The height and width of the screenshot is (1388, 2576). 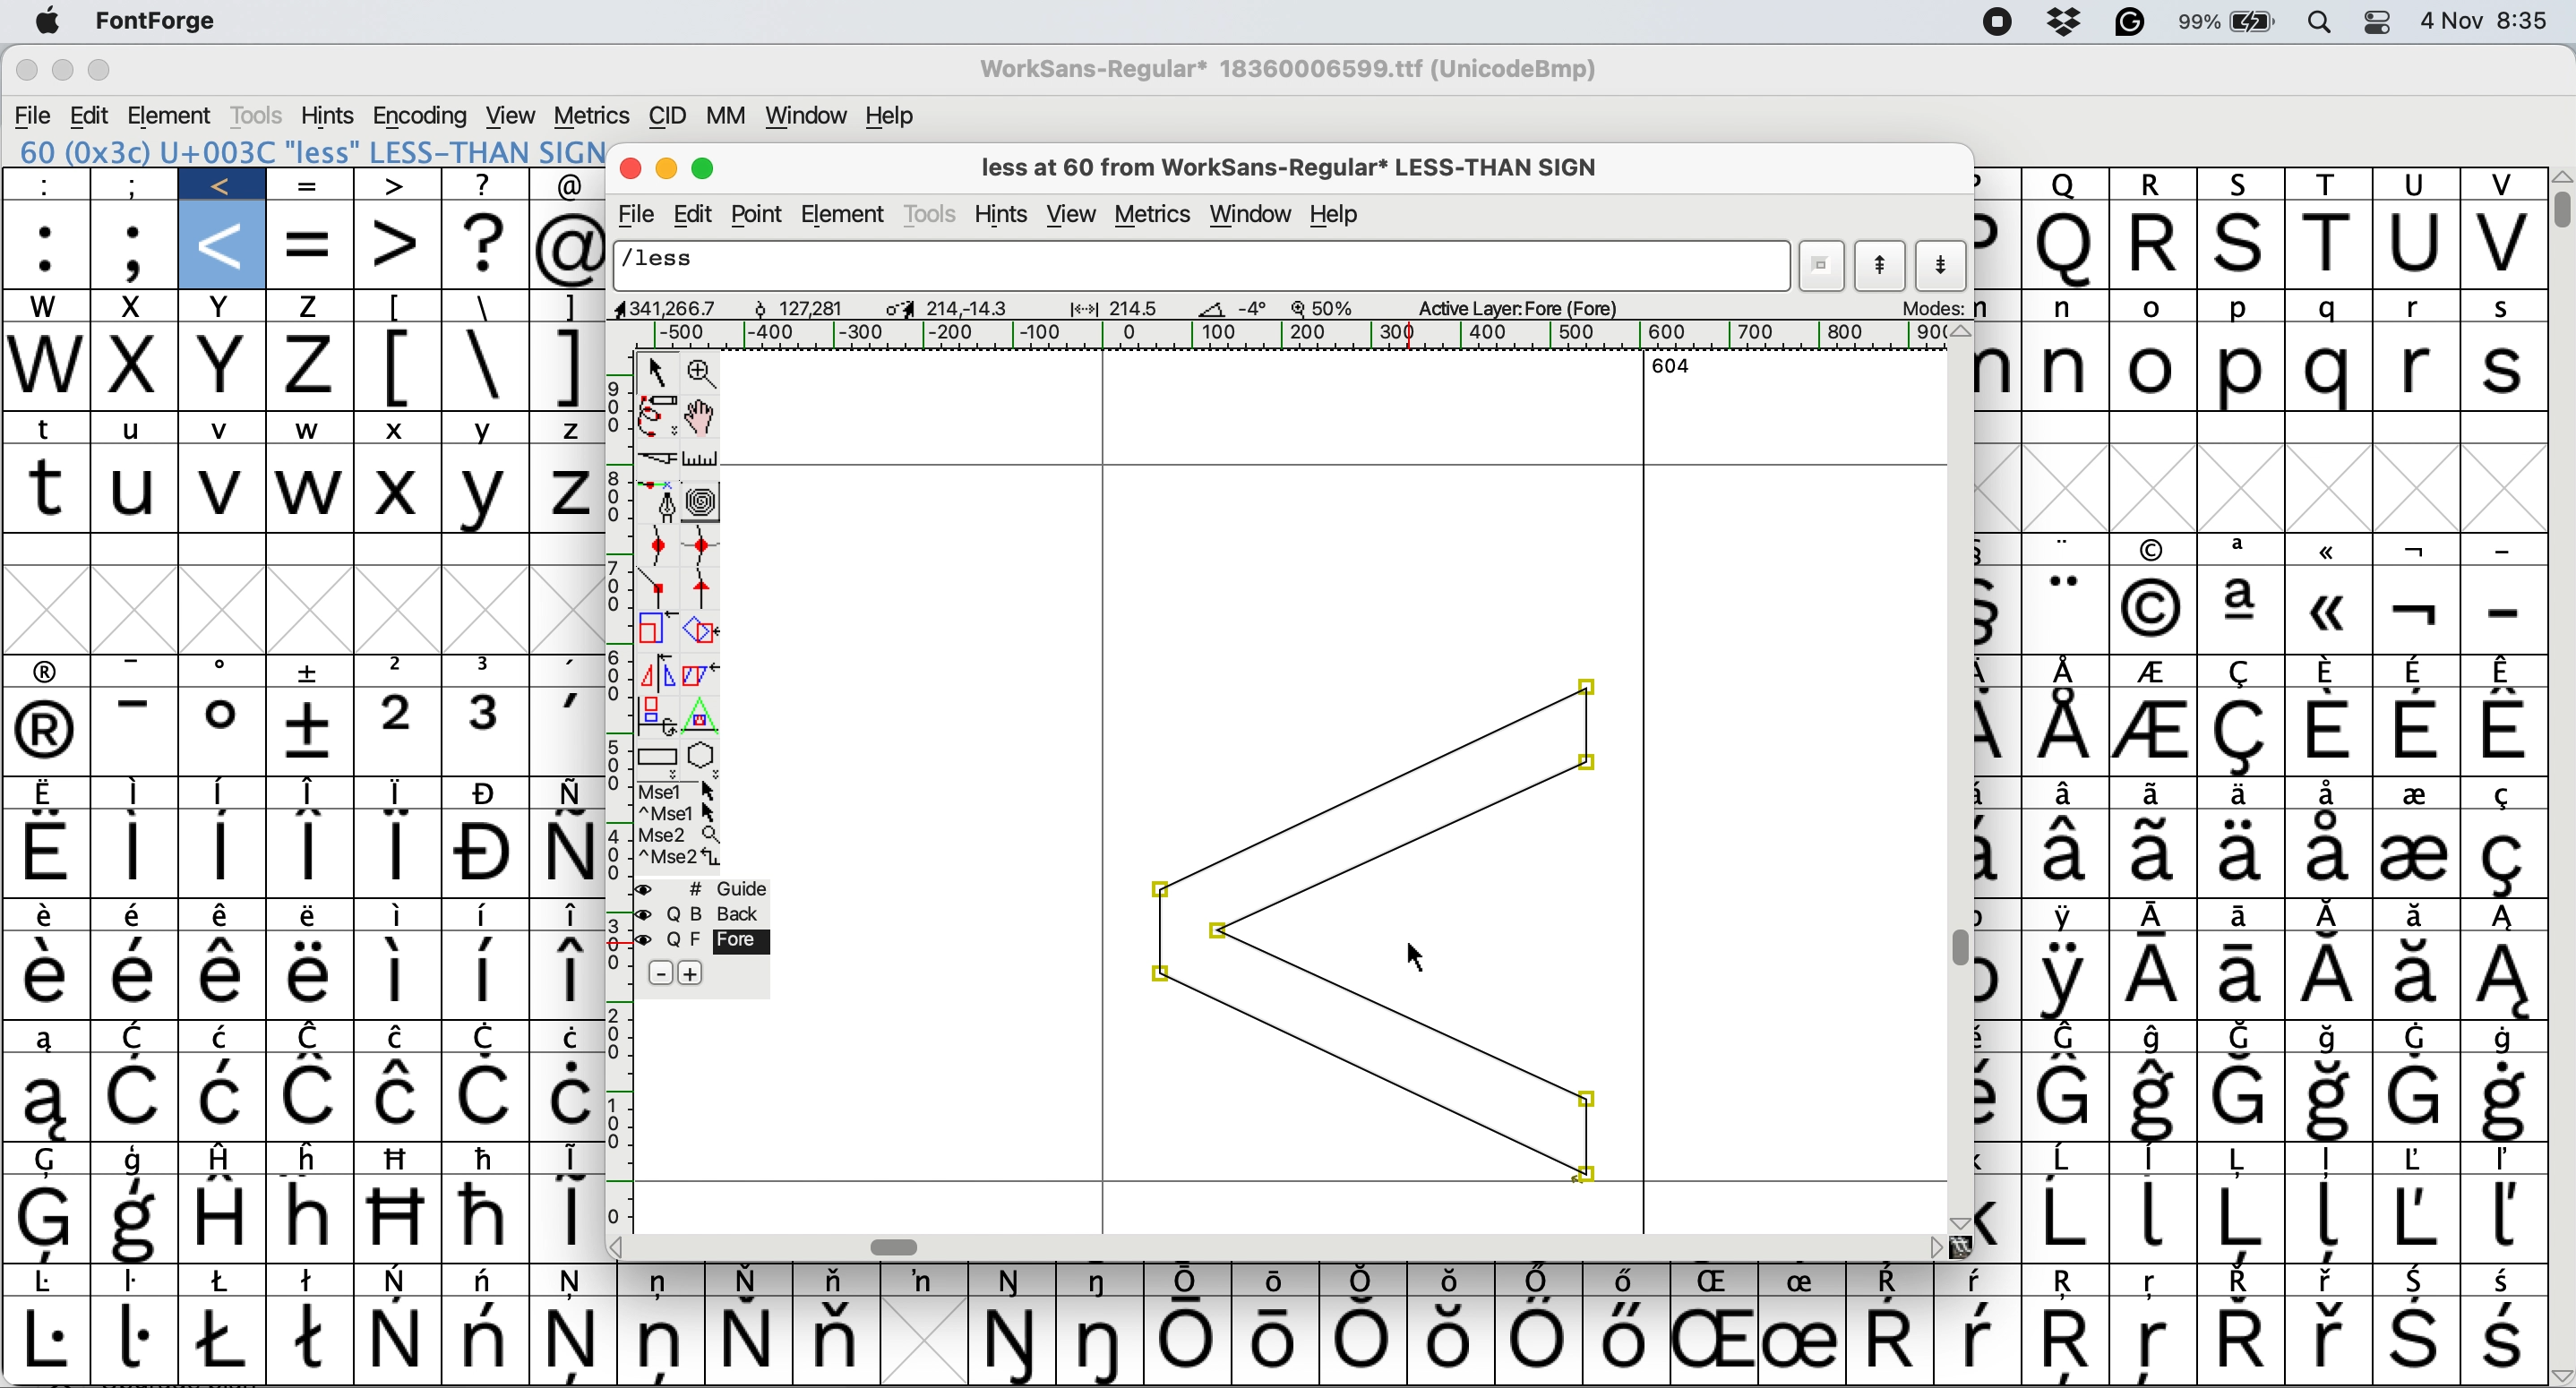 I want to click on Symbol, so click(x=1892, y=1282).